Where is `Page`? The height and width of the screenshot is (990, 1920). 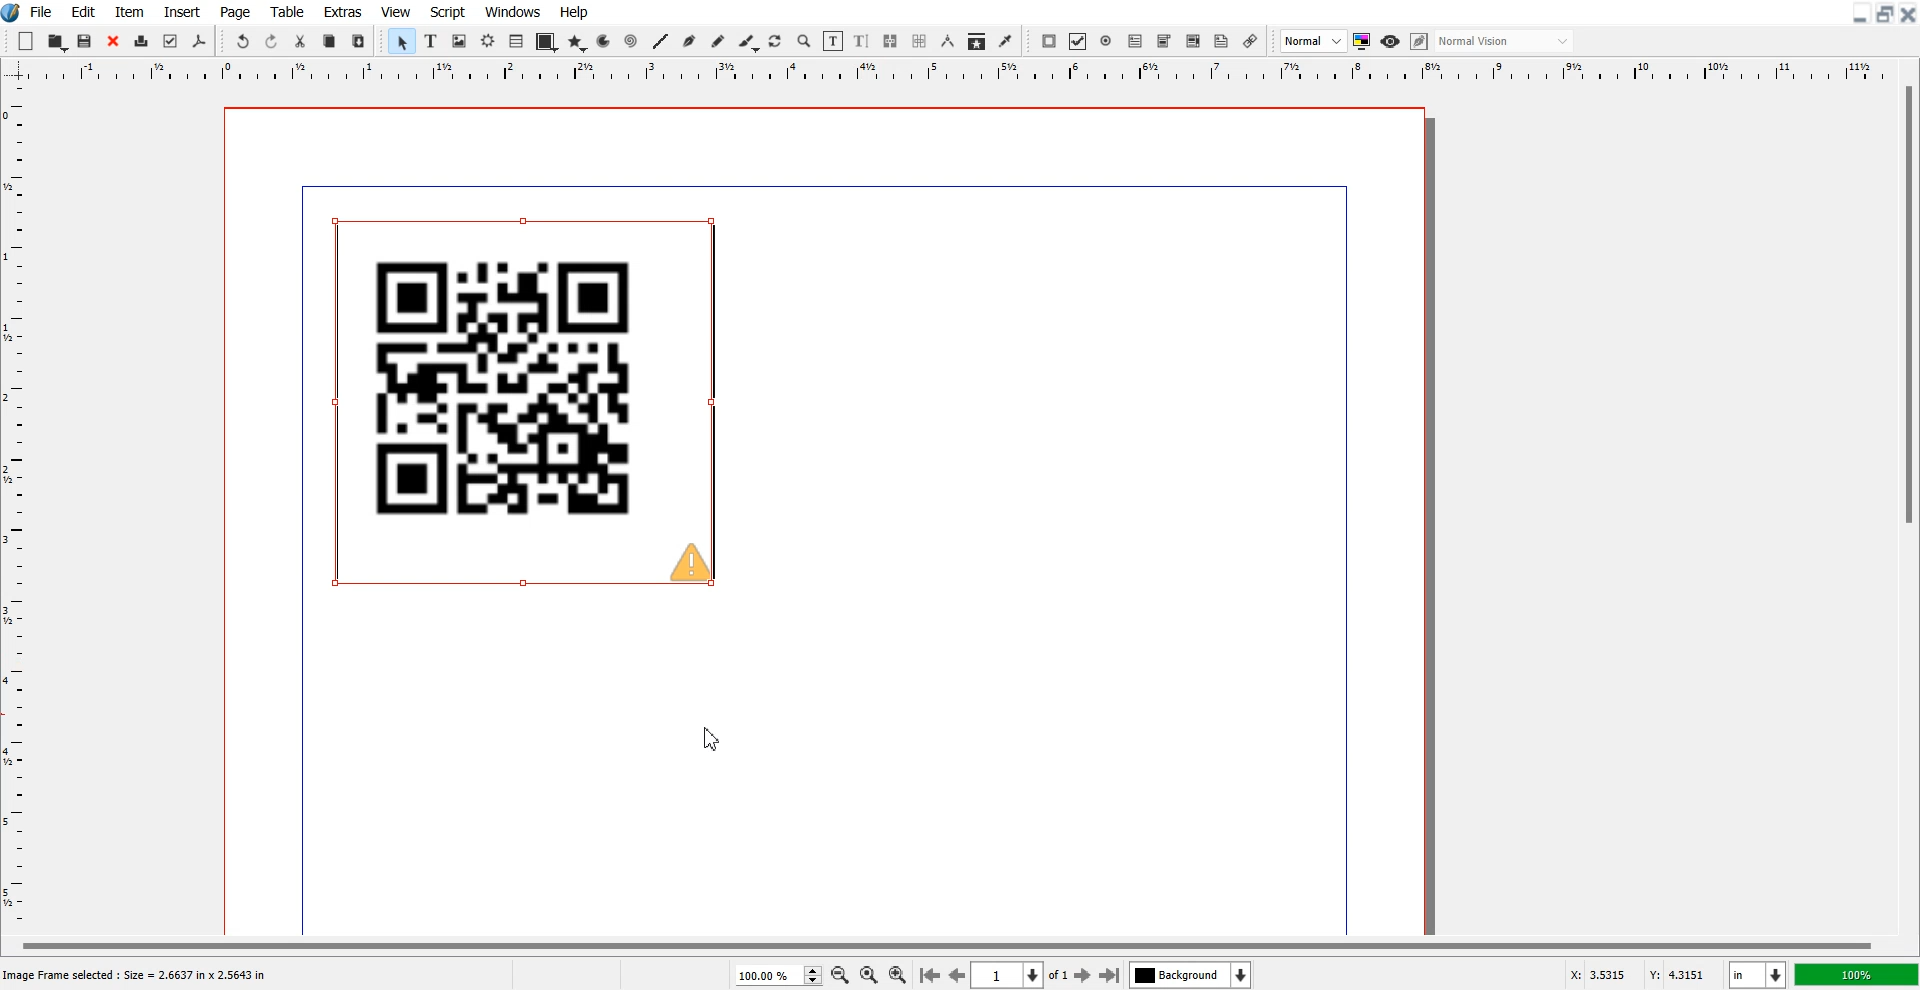 Page is located at coordinates (237, 11).